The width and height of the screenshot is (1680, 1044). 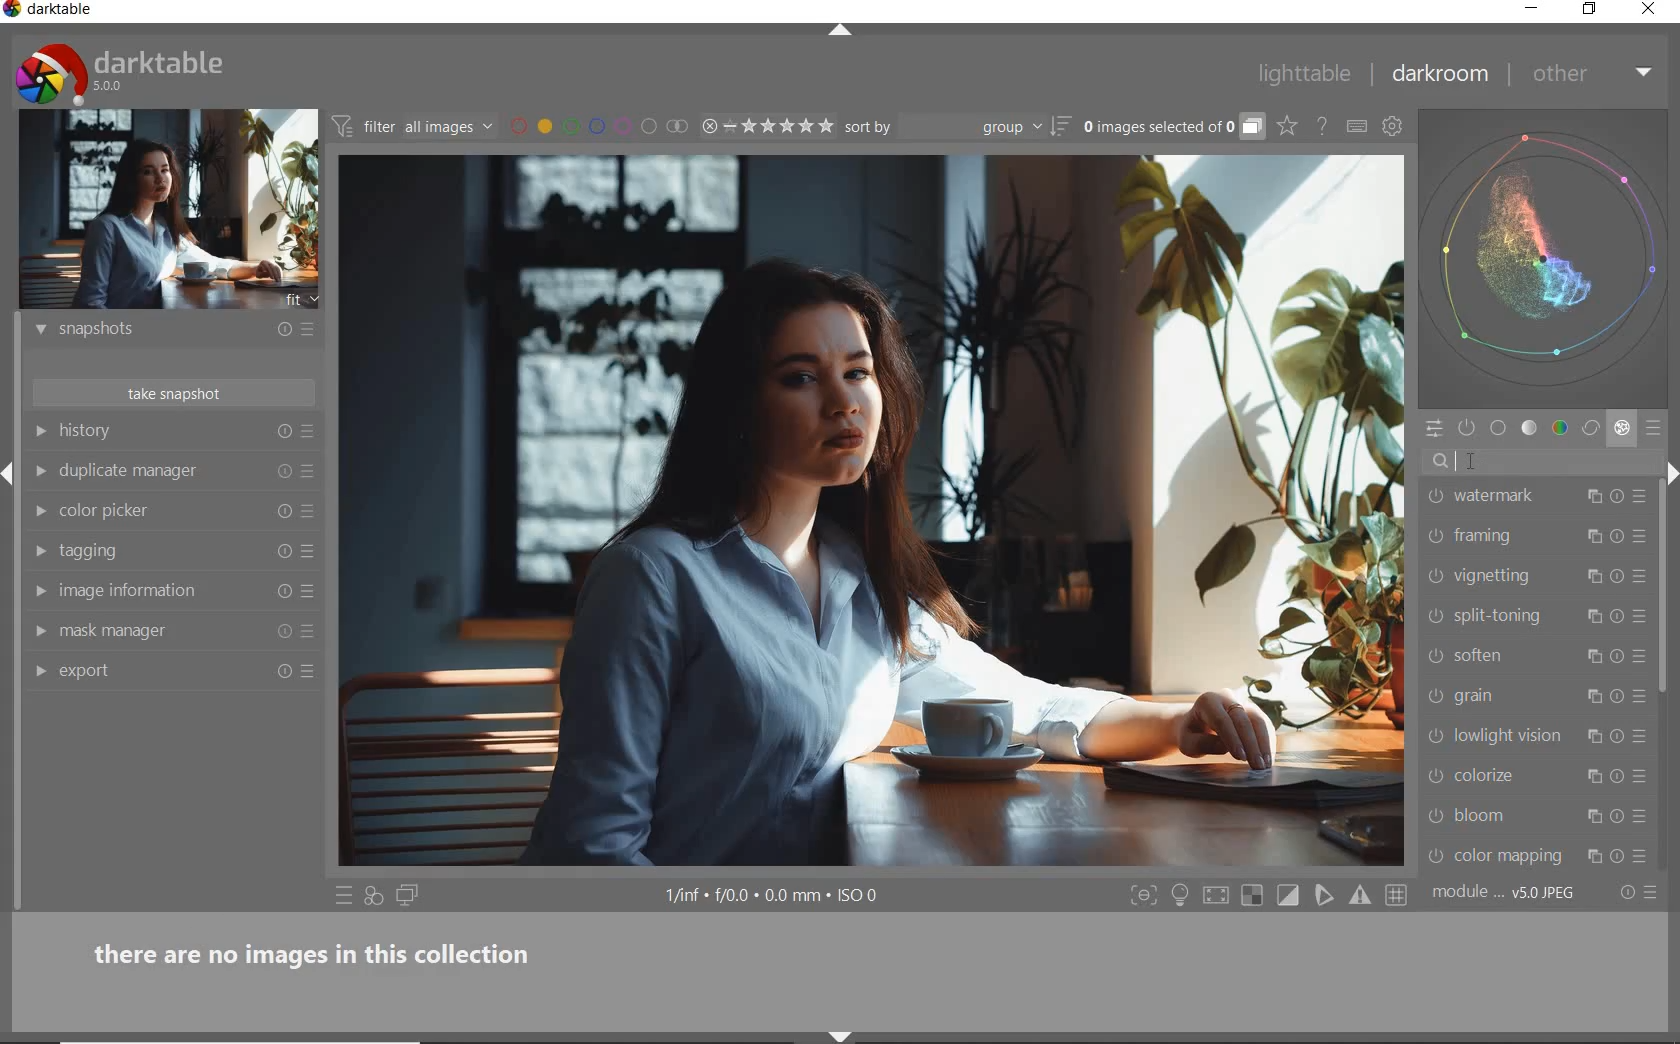 I want to click on there are no images in this collection, so click(x=323, y=951).